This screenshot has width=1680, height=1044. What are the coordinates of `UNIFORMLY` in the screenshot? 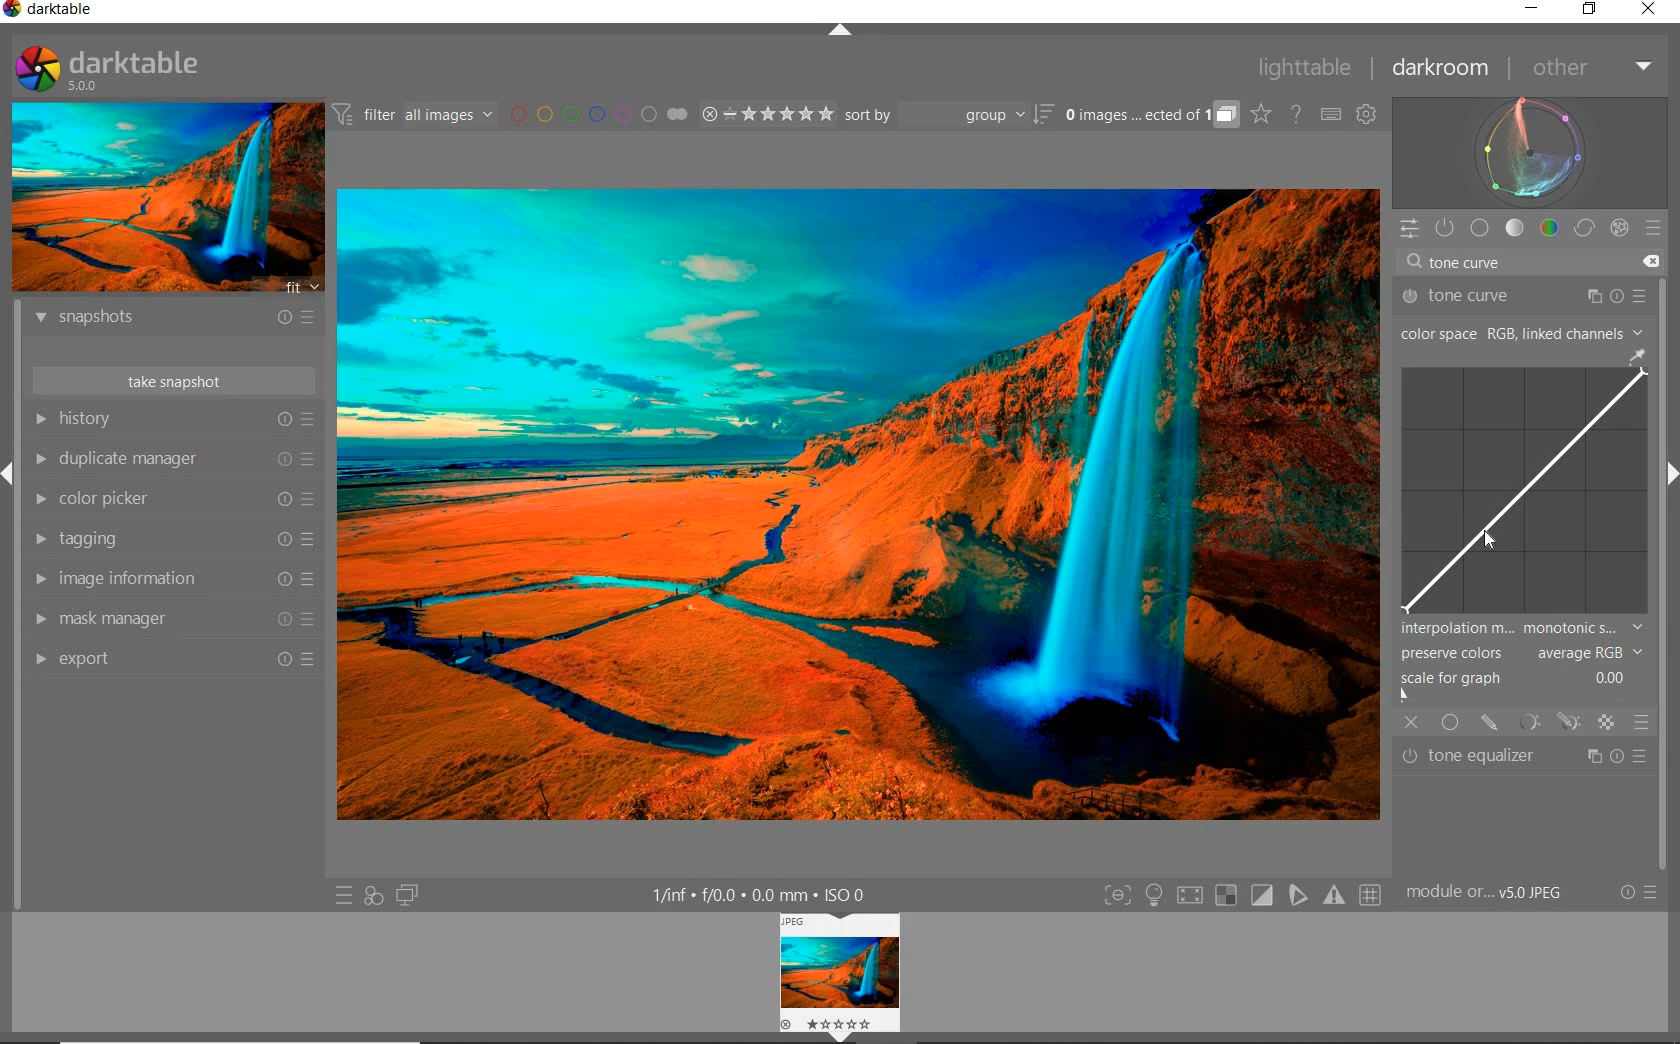 It's located at (1450, 723).